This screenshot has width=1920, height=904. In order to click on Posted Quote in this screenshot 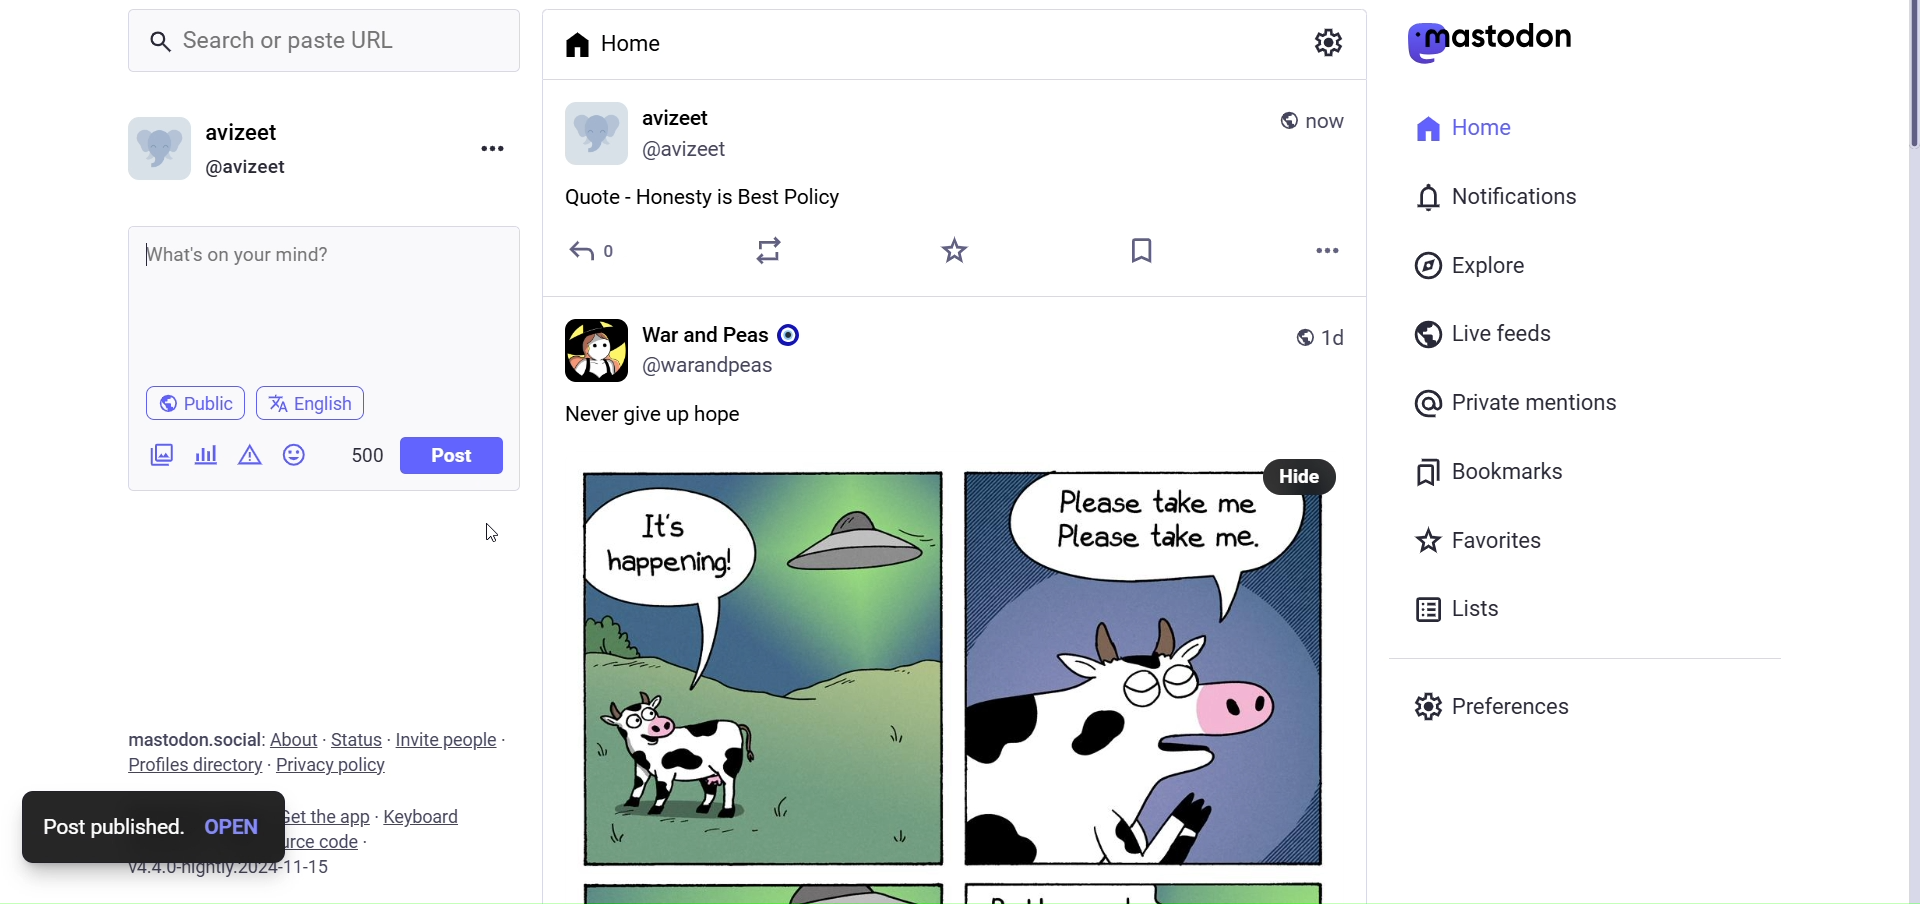, I will do `click(703, 195)`.